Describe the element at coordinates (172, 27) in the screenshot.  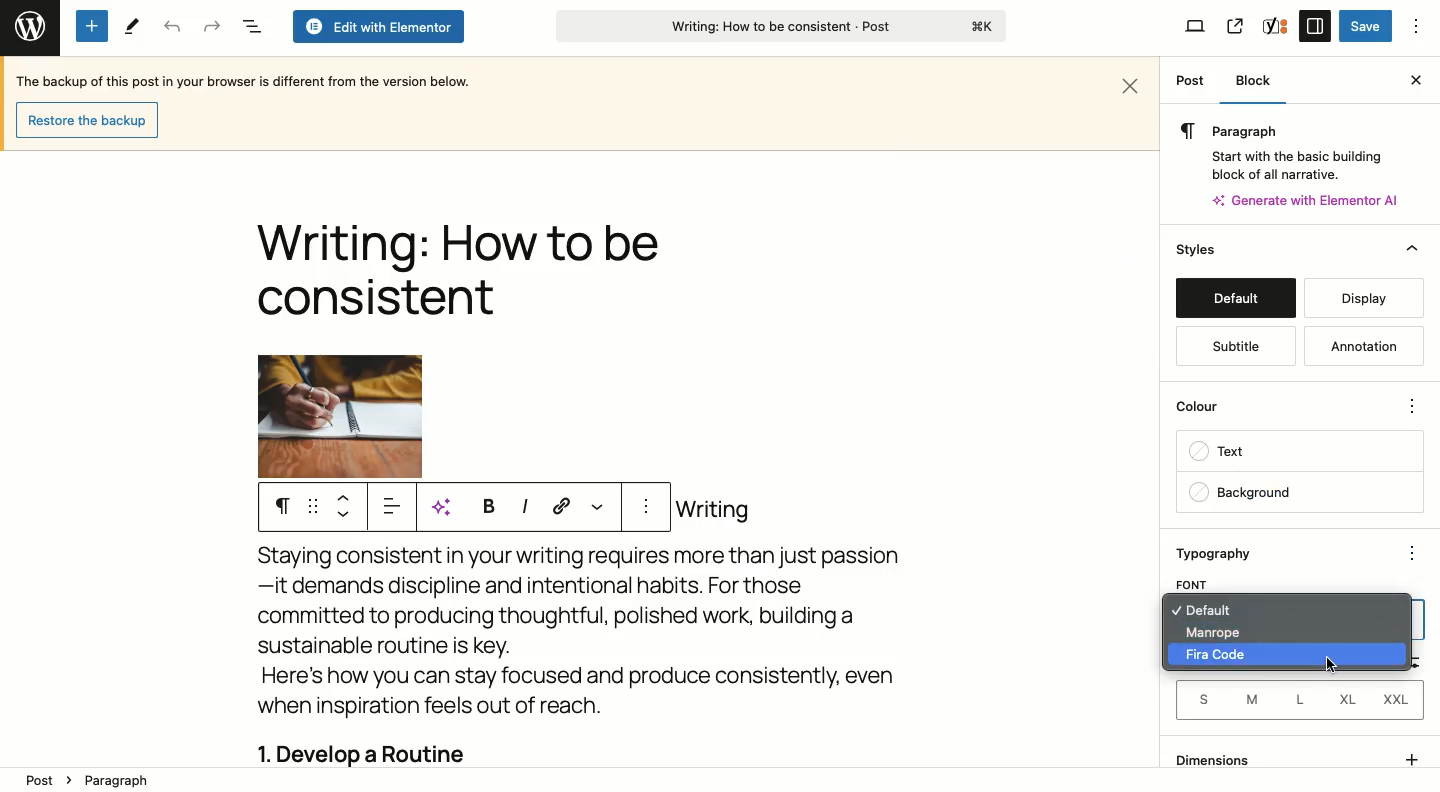
I see `Undo` at that location.